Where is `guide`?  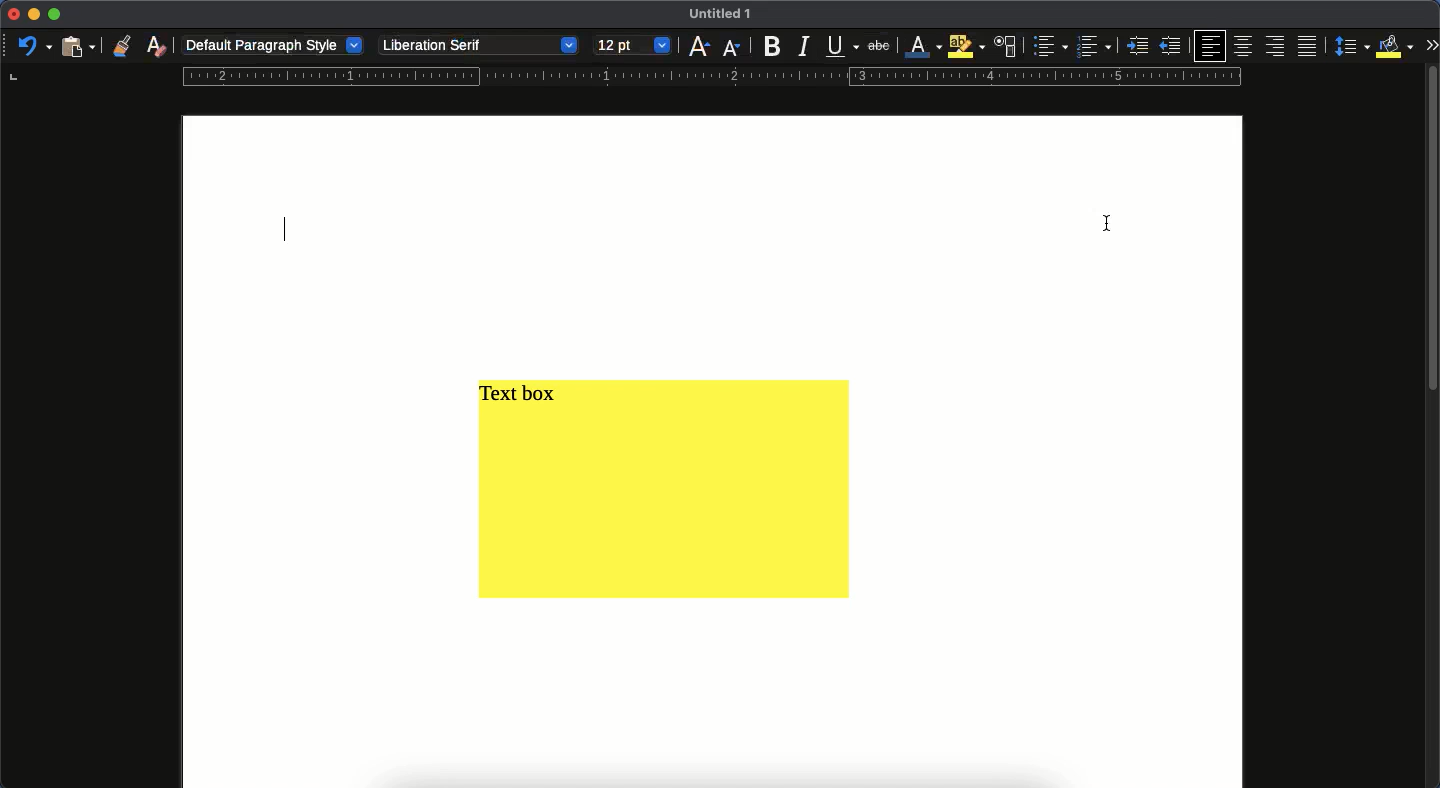
guide is located at coordinates (709, 77).